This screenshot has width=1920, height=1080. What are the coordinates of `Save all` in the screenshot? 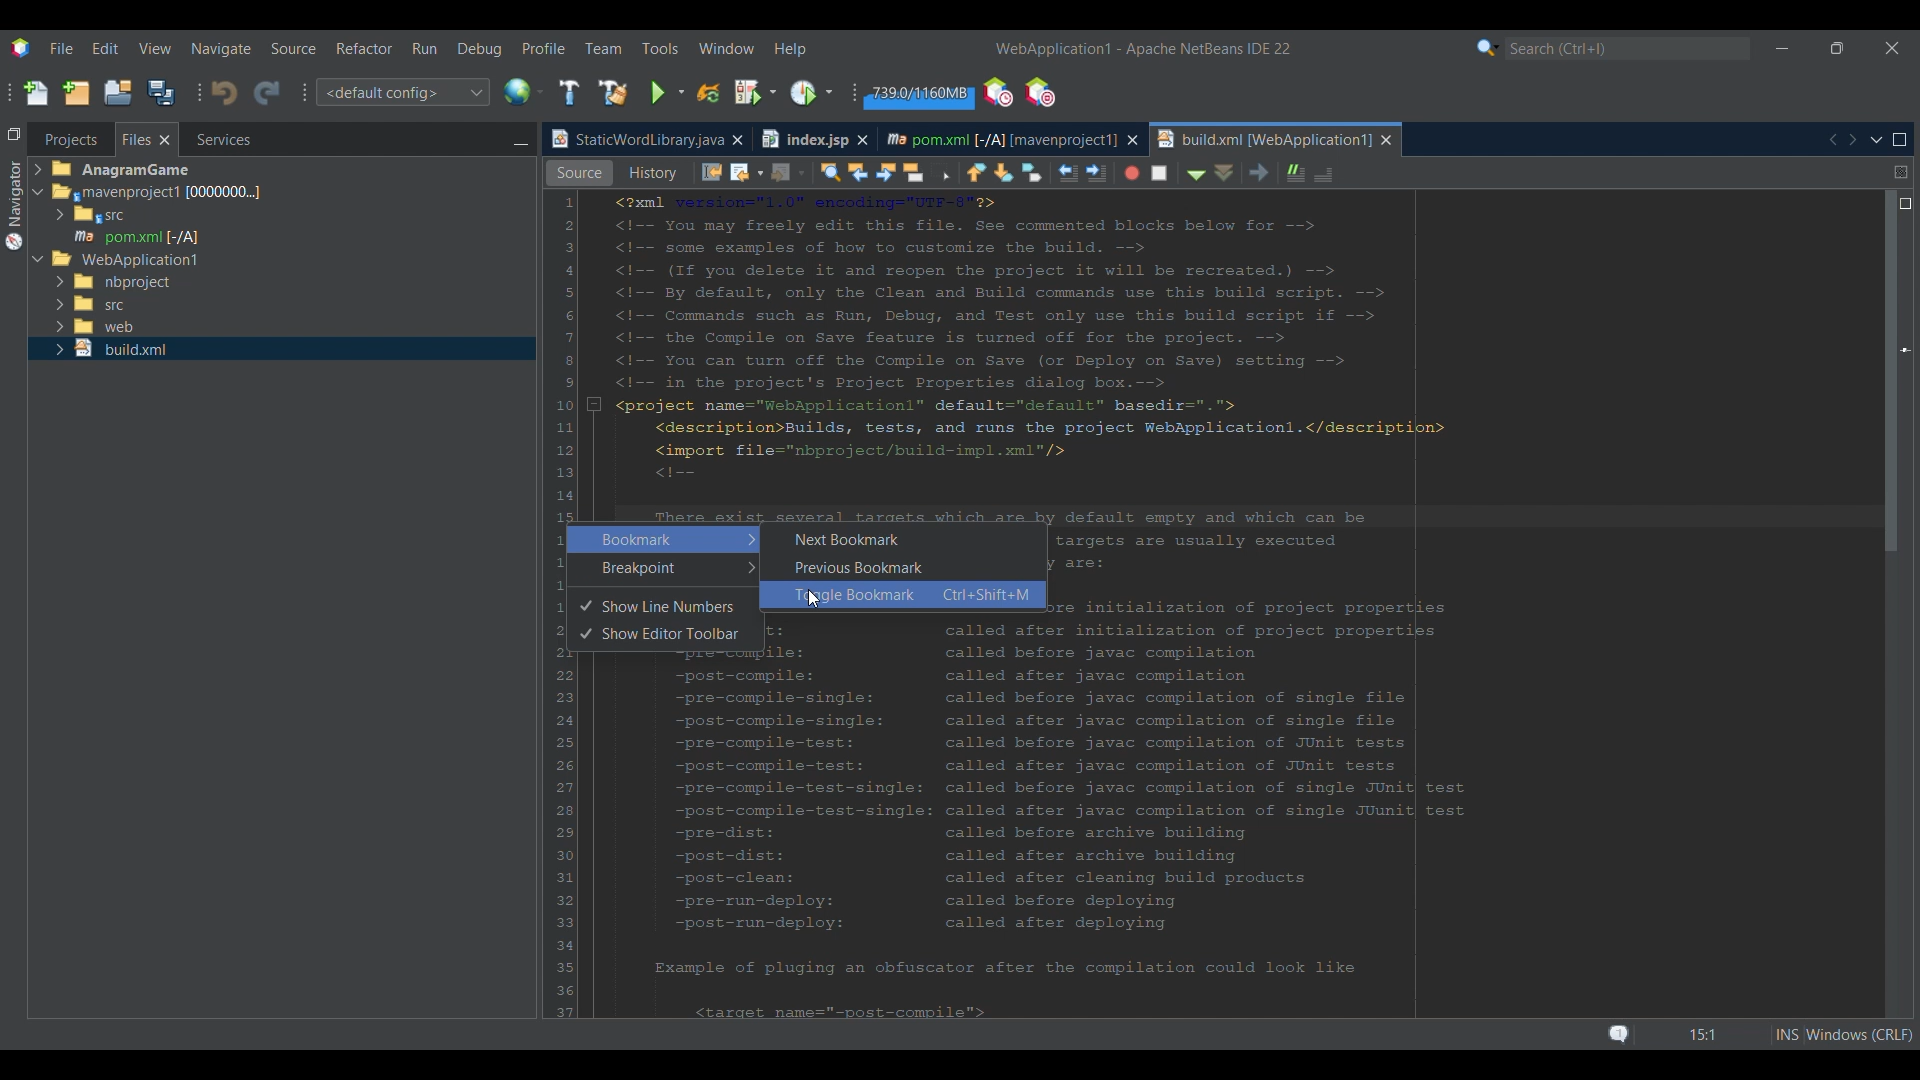 It's located at (161, 92).